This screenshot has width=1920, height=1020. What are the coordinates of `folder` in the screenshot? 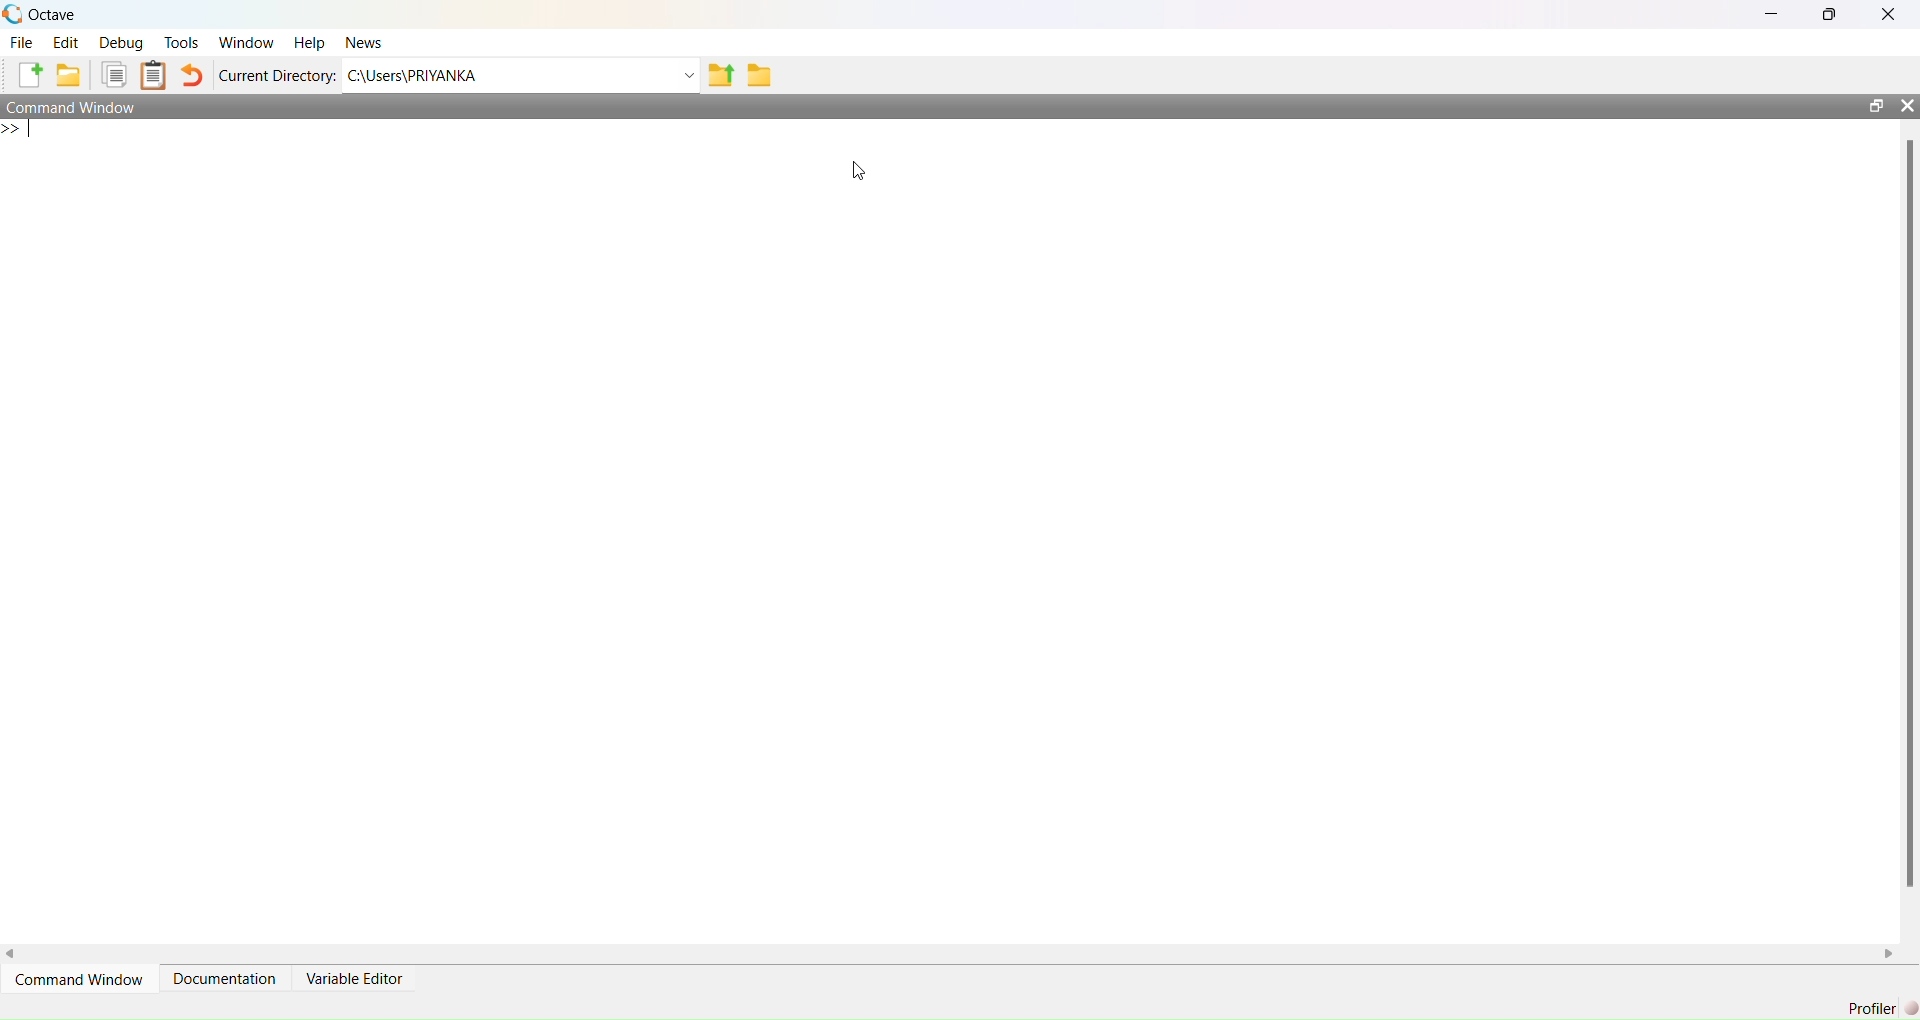 It's located at (762, 76).